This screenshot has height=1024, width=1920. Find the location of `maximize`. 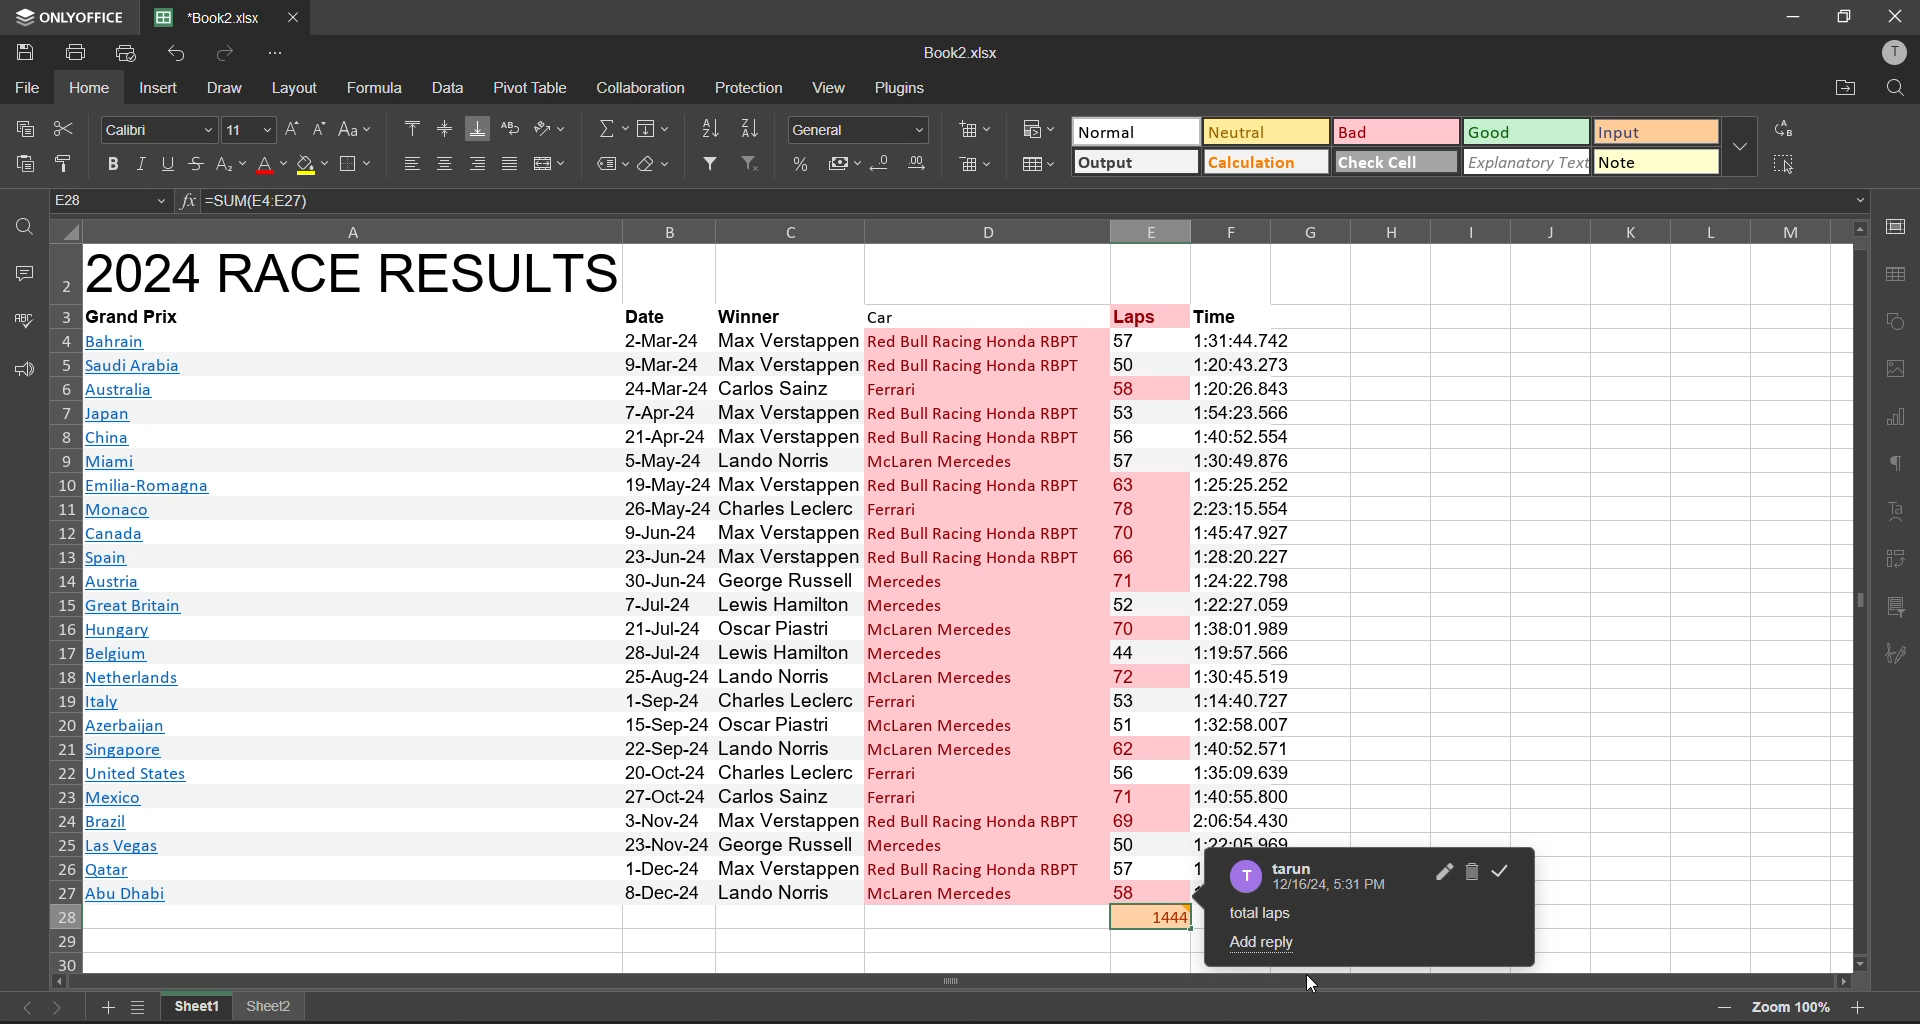

maximize is located at coordinates (1841, 15).